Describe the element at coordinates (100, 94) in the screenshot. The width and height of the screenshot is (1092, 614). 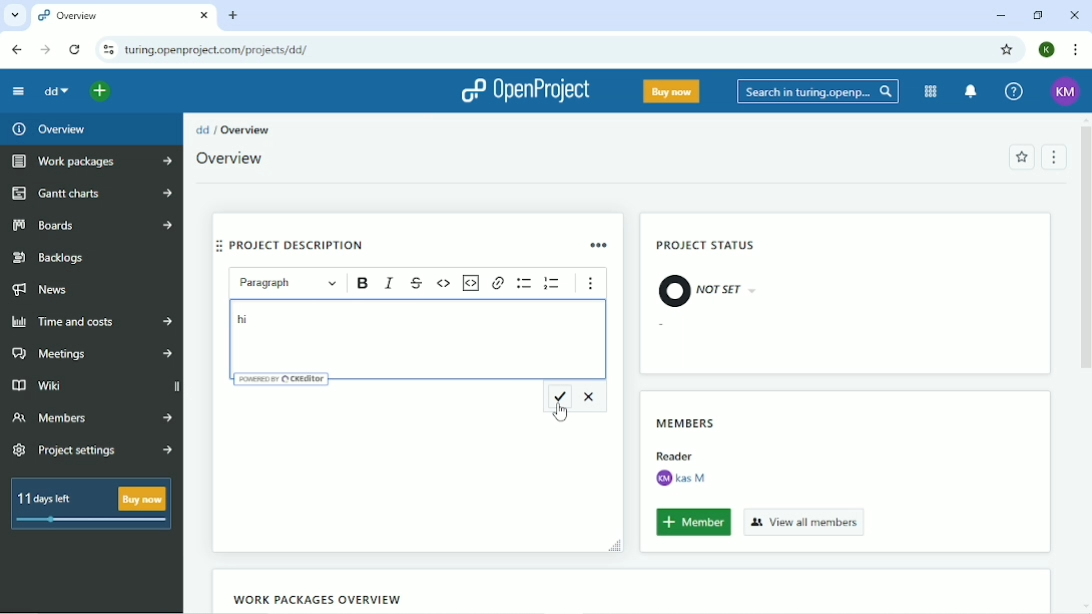
I see `Open quick add menu` at that location.